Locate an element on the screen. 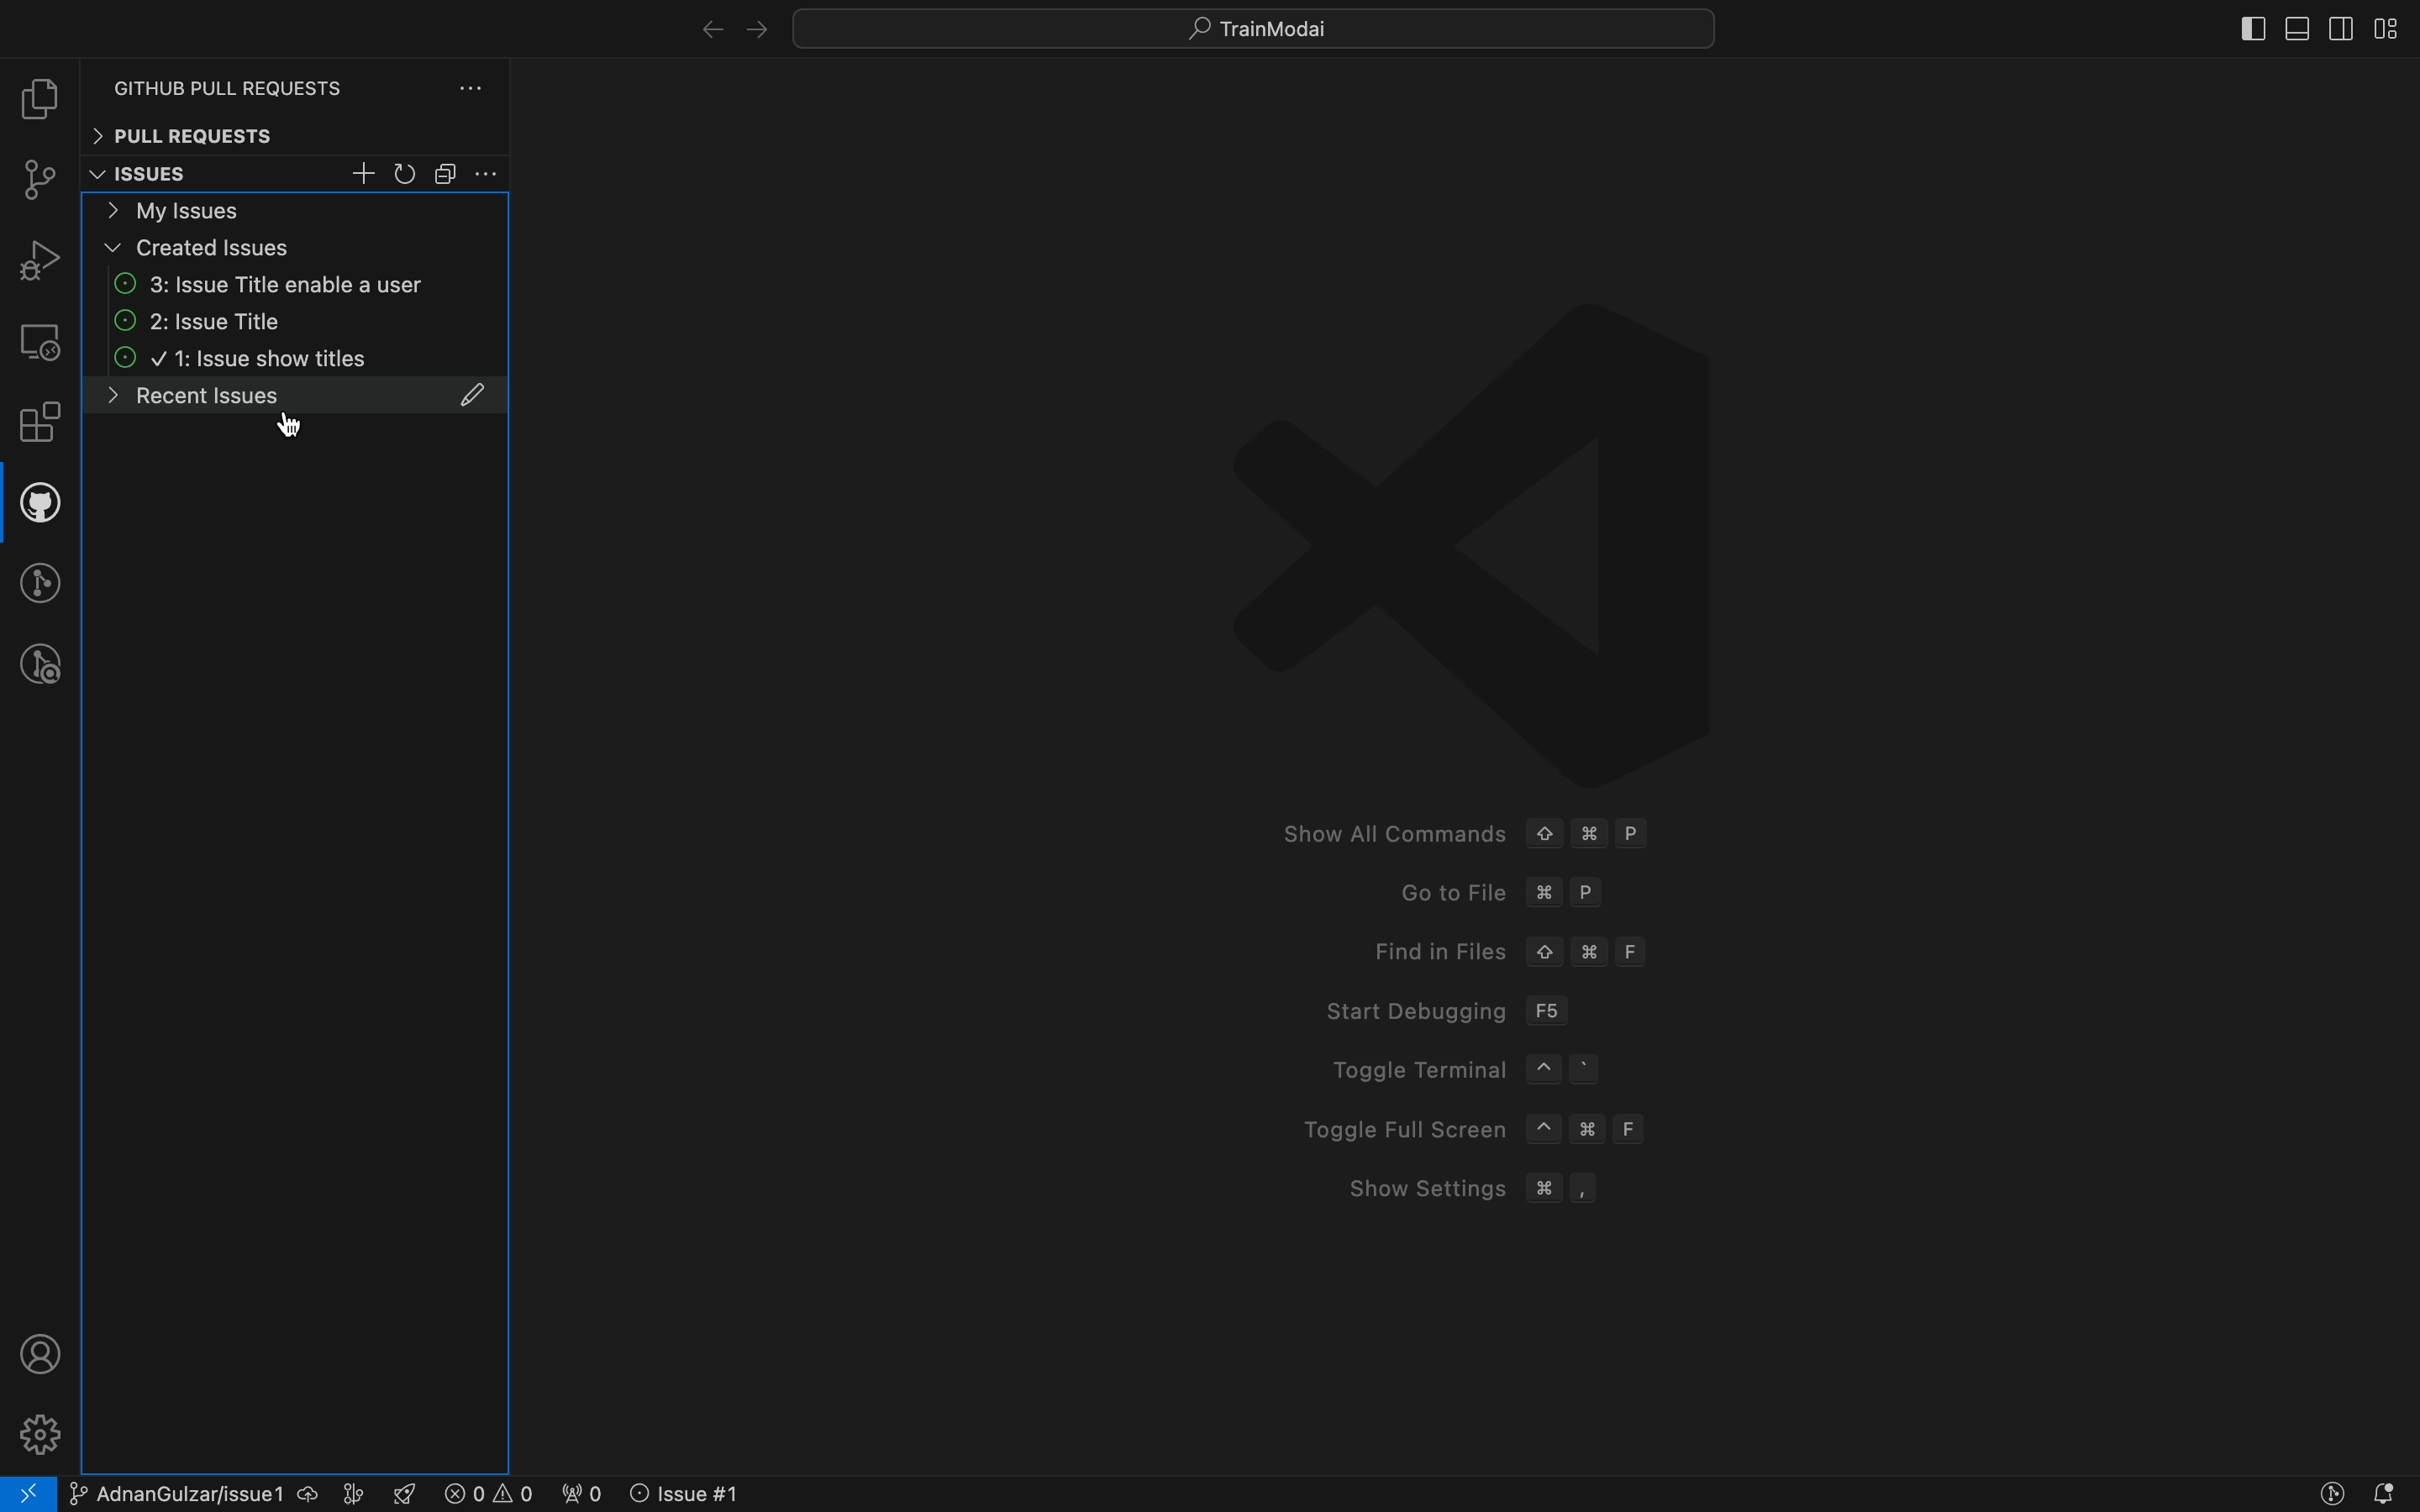  file explorer  is located at coordinates (39, 102).